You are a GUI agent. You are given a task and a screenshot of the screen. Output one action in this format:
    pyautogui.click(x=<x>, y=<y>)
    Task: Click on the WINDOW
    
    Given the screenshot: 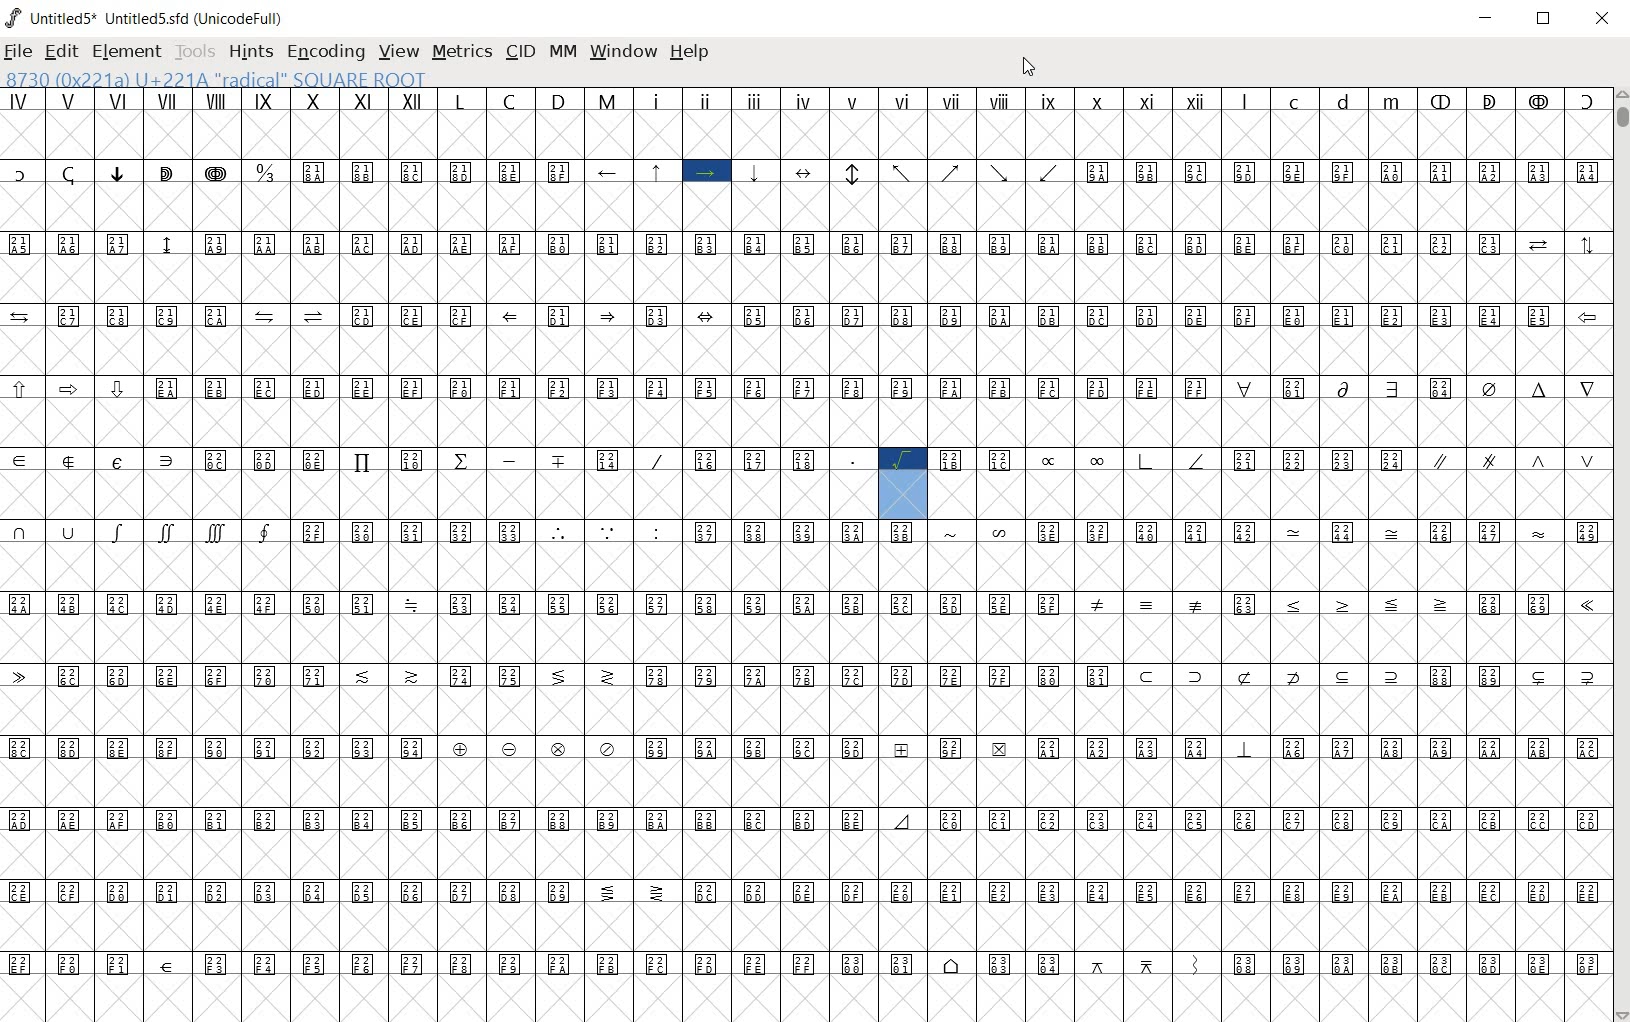 What is the action you would take?
    pyautogui.click(x=622, y=52)
    